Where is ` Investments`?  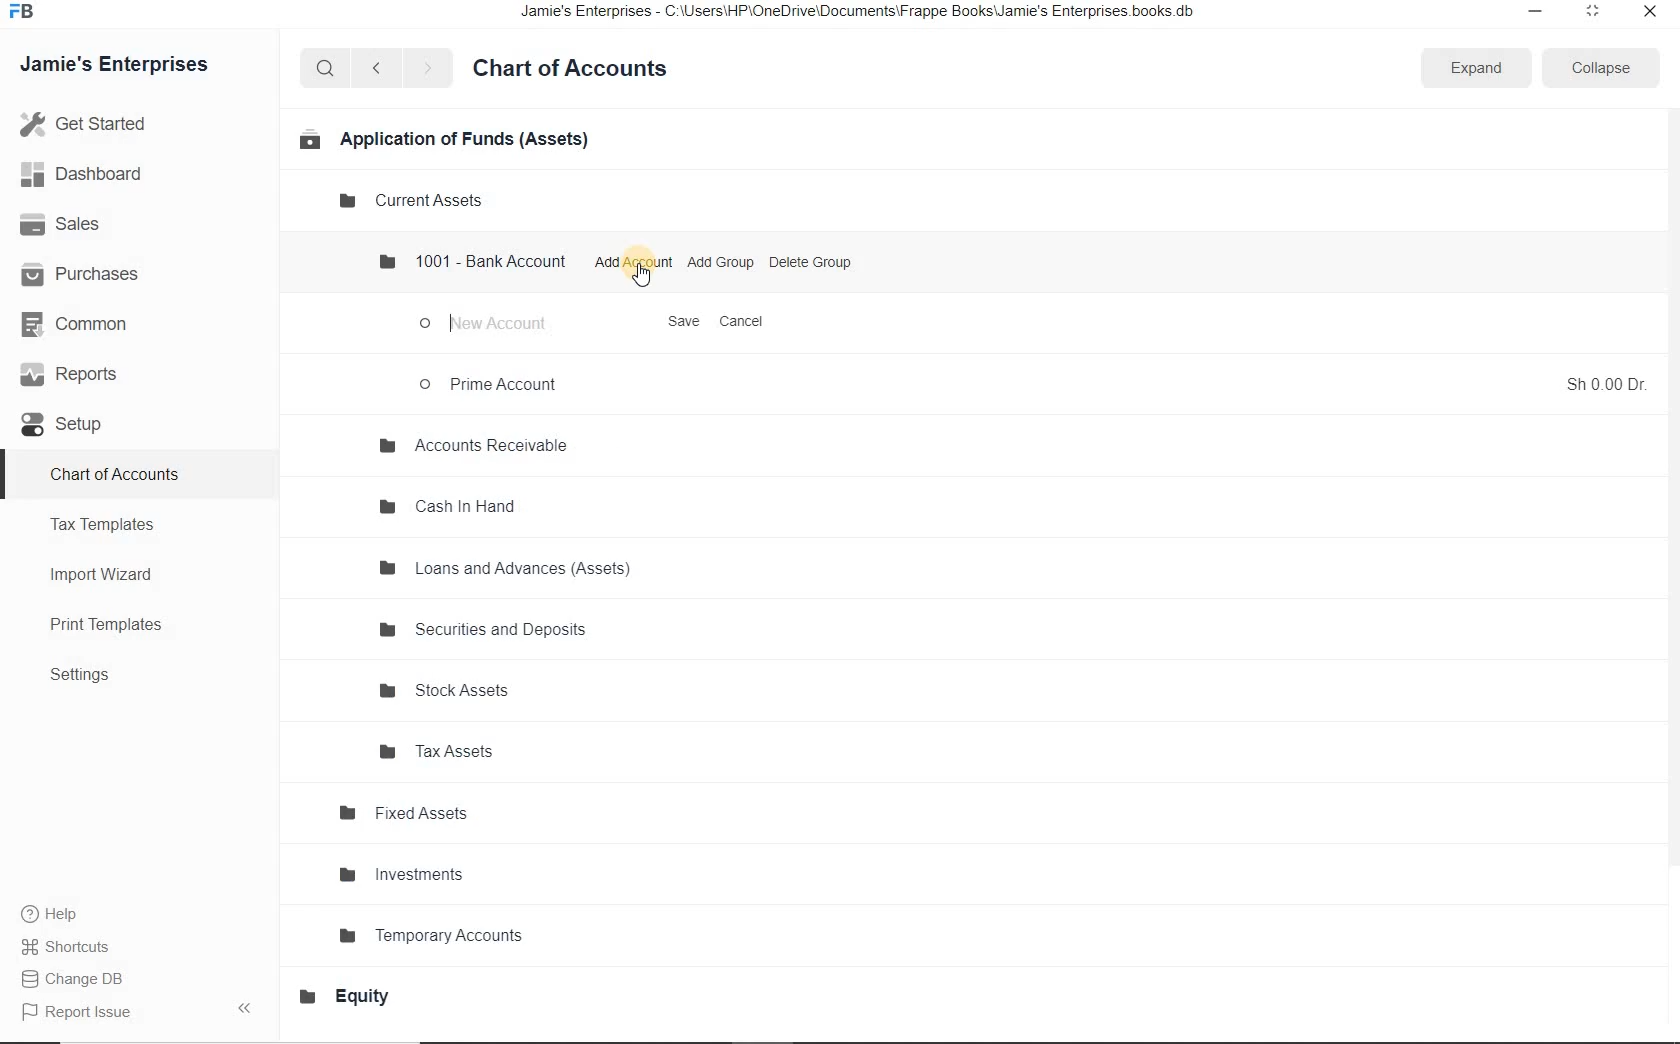
 Investments is located at coordinates (406, 875).